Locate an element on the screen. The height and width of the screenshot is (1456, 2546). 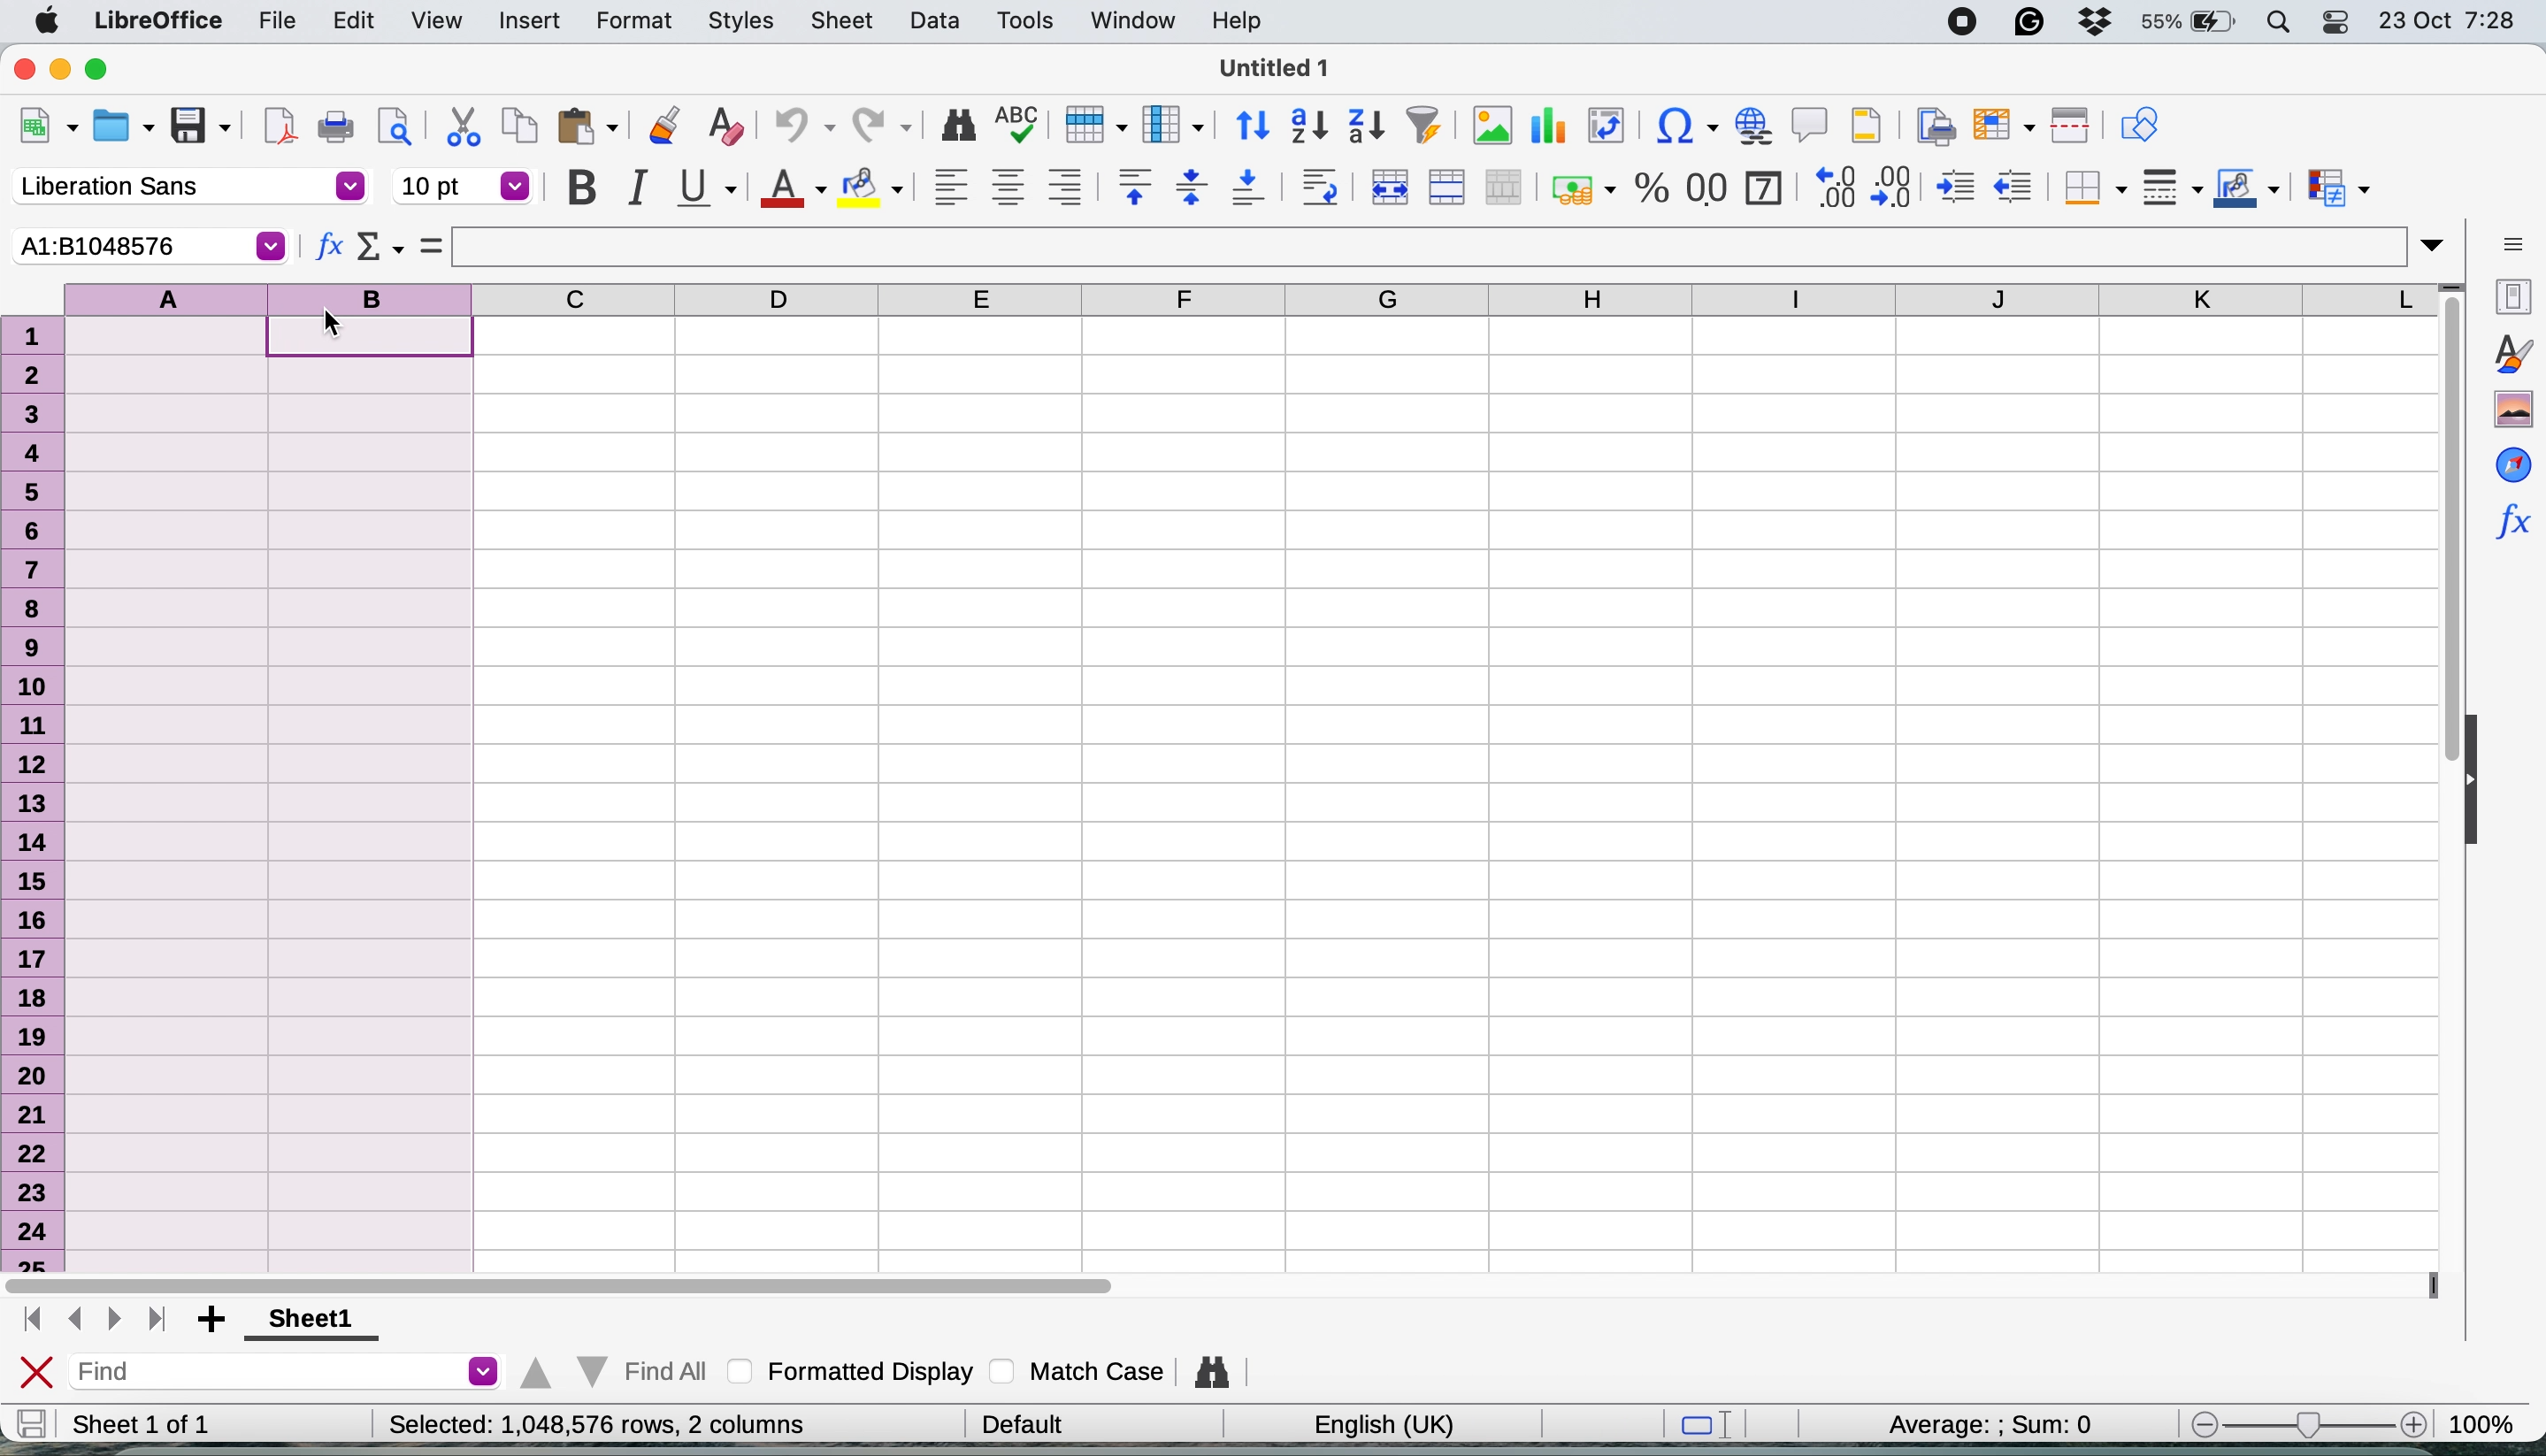
edit is located at coordinates (354, 23).